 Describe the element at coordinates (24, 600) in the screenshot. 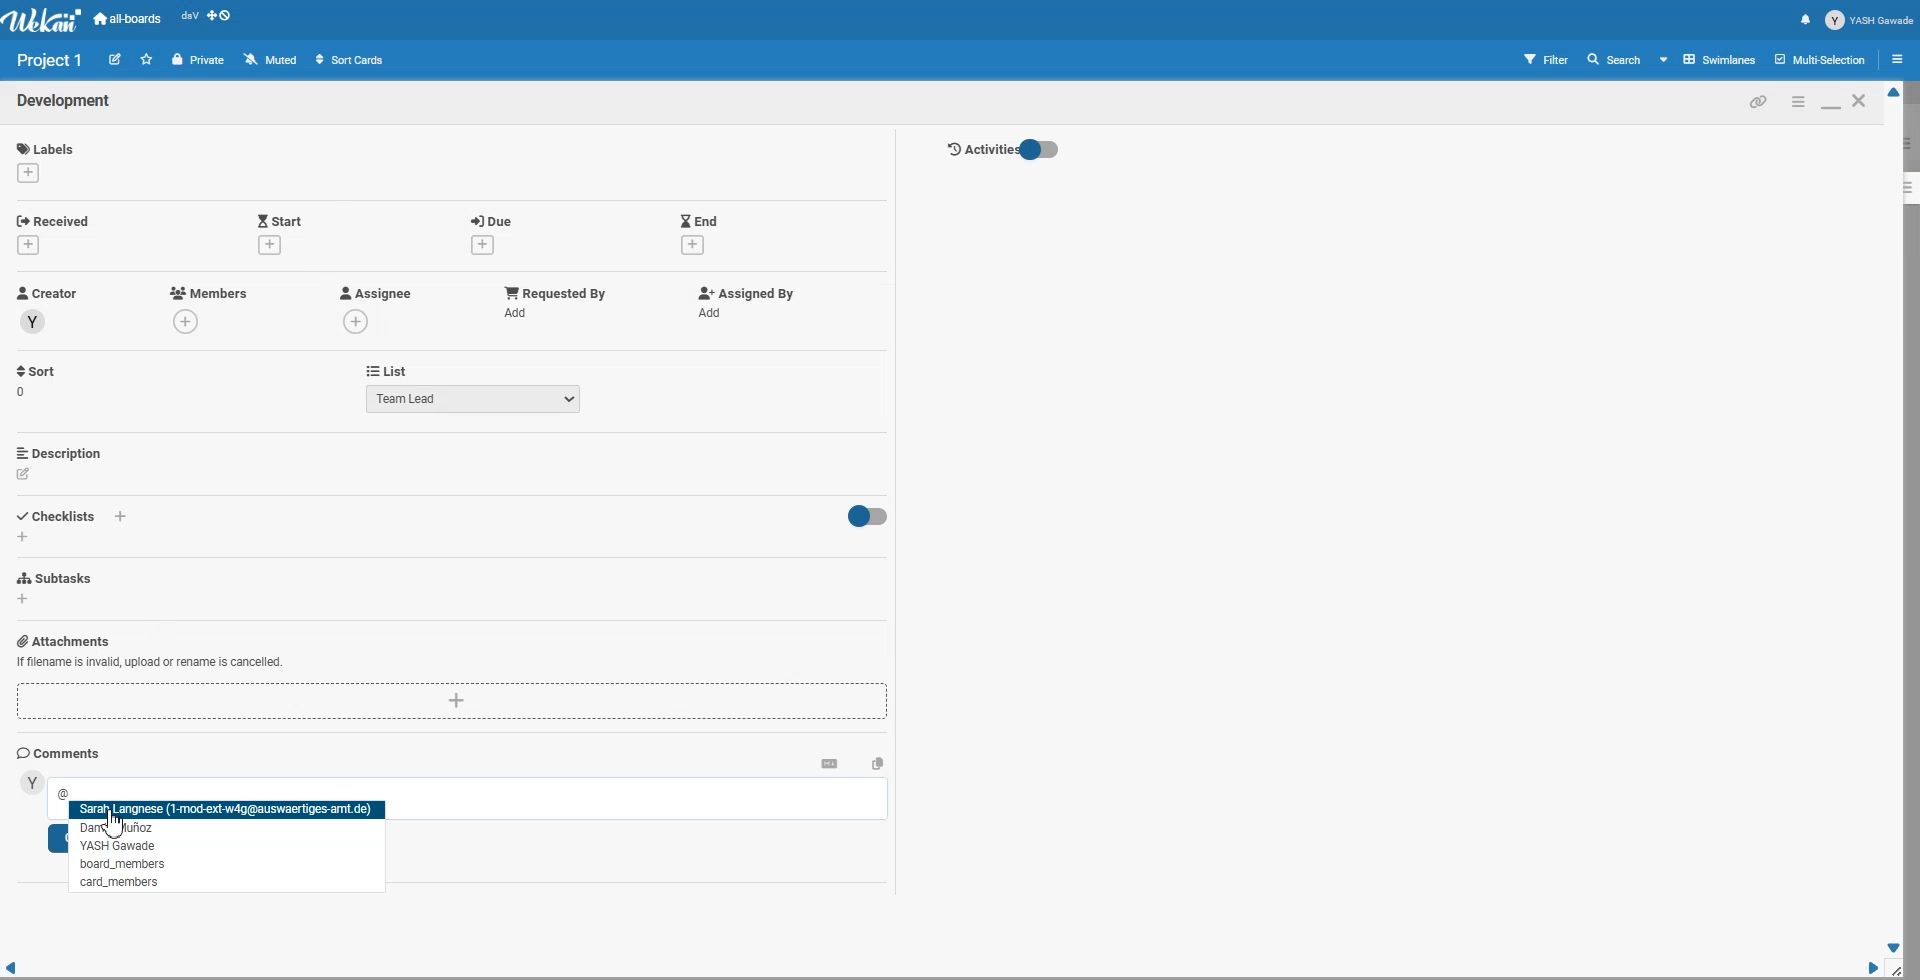

I see `add` at that location.